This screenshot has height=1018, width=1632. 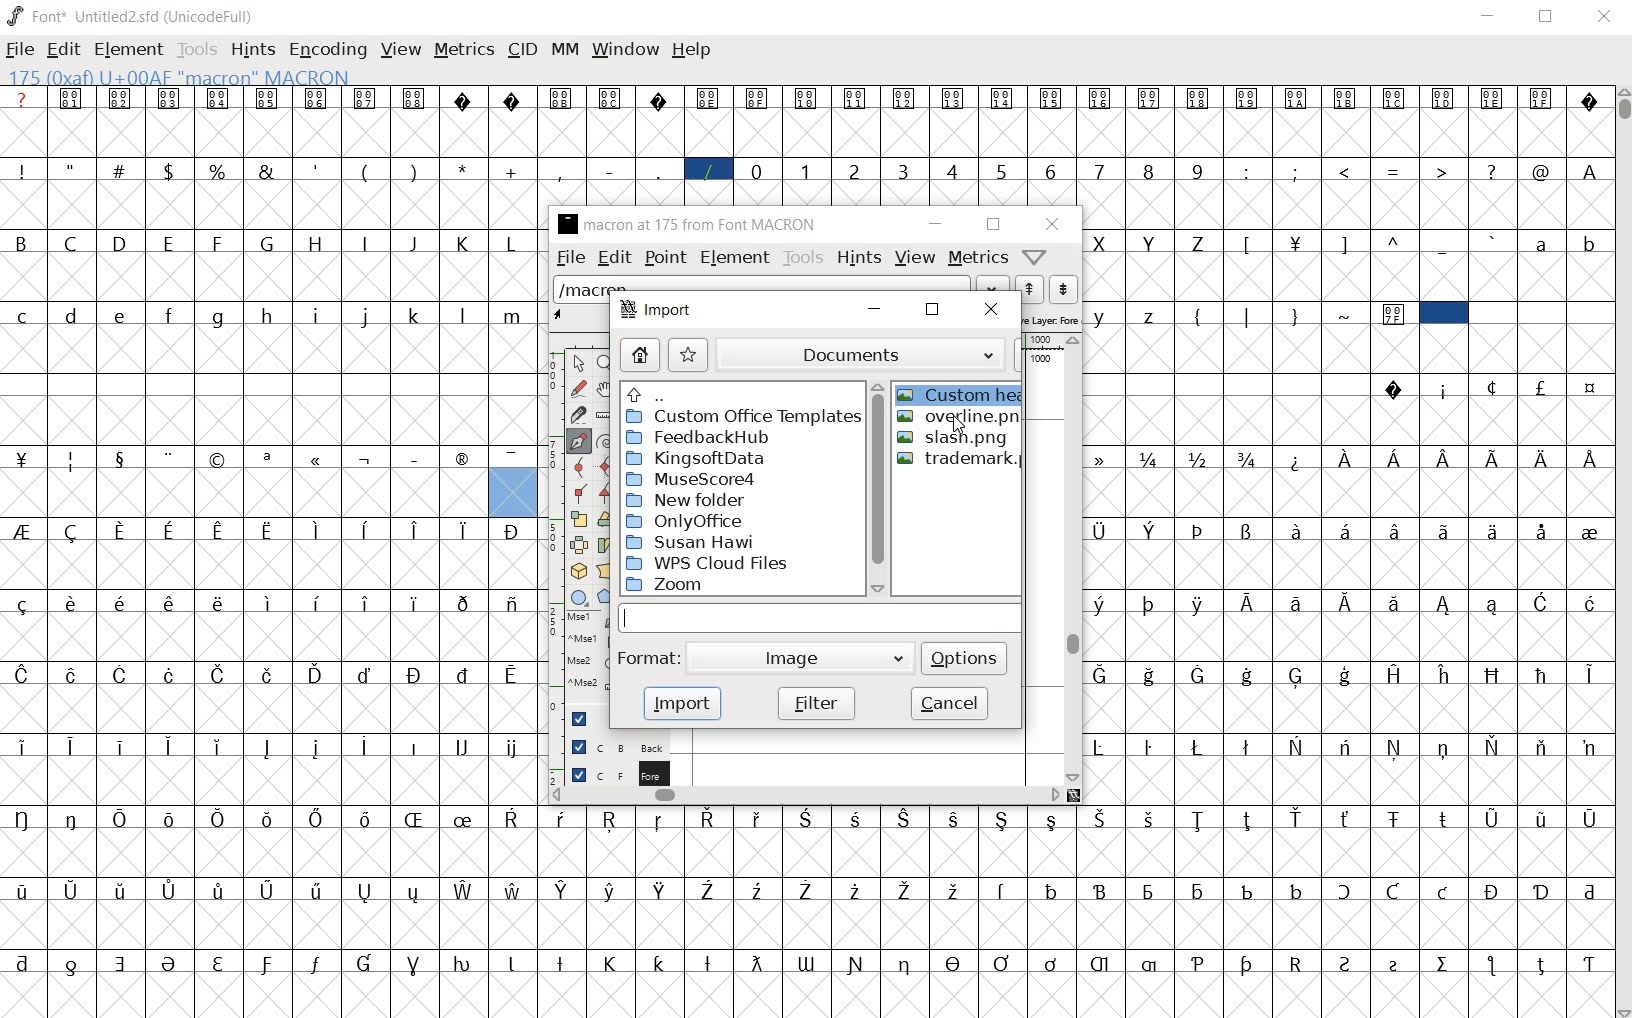 I want to click on Symbol, so click(x=24, y=459).